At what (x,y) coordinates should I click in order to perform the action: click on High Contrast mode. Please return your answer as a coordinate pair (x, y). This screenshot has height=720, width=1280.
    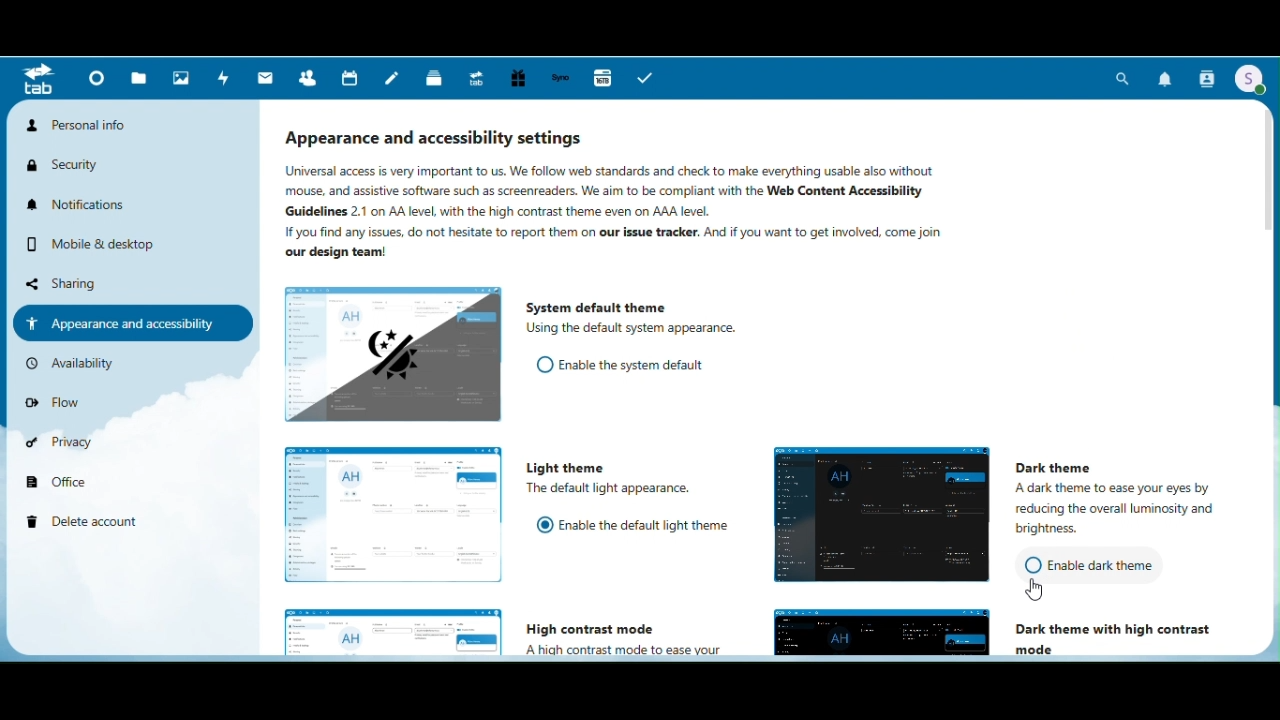
    Looking at the image, I should click on (496, 631).